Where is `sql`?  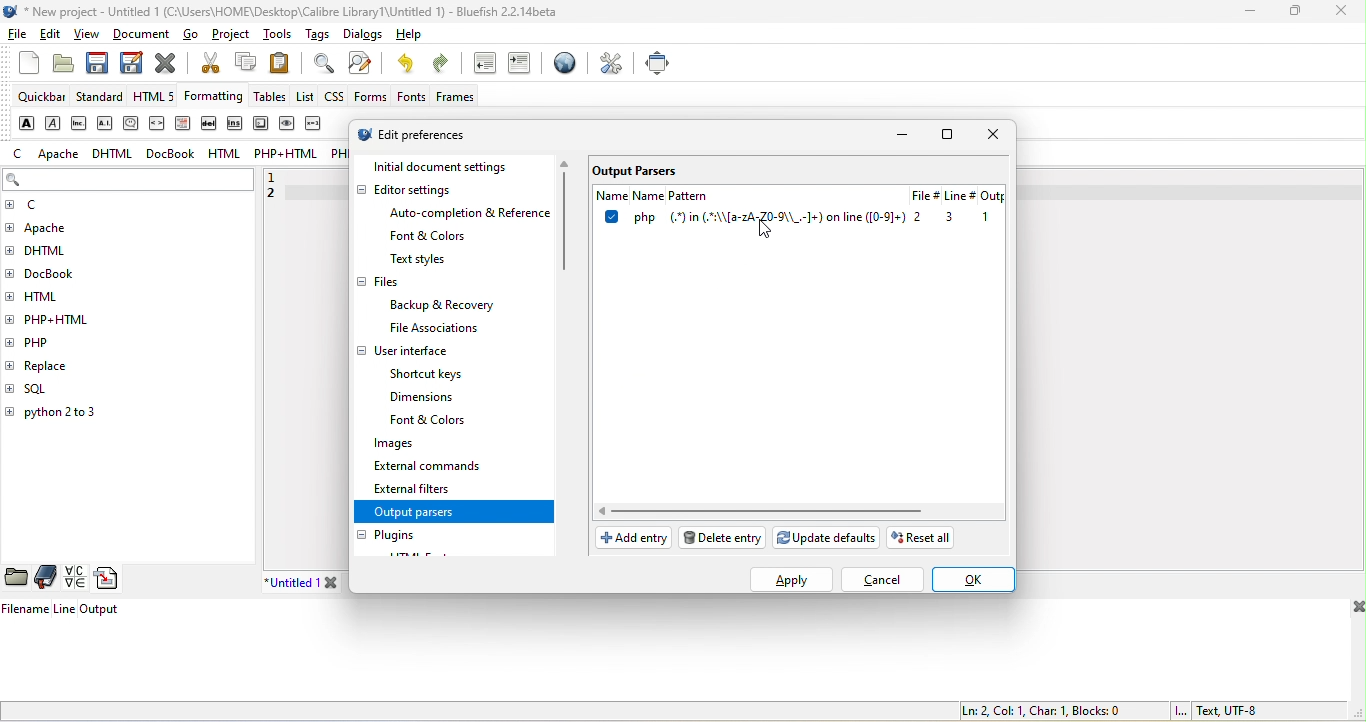 sql is located at coordinates (47, 389).